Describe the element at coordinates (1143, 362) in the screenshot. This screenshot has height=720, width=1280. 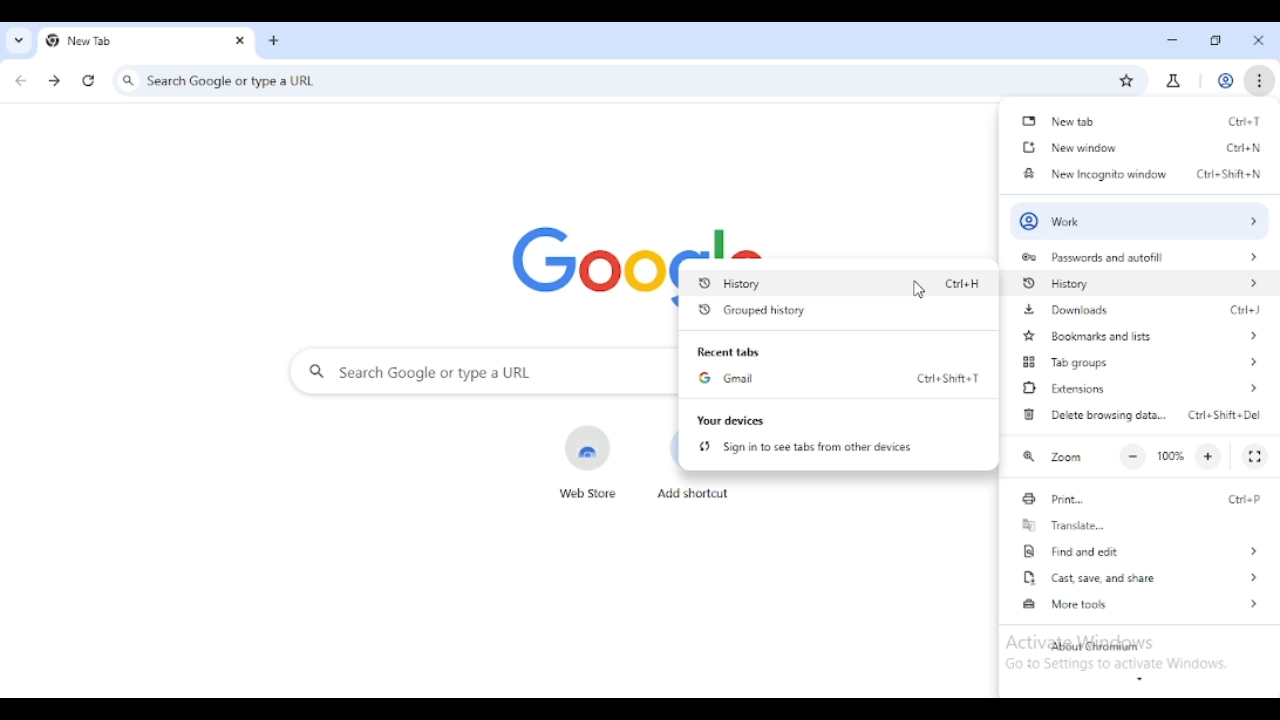
I see `tab groups` at that location.